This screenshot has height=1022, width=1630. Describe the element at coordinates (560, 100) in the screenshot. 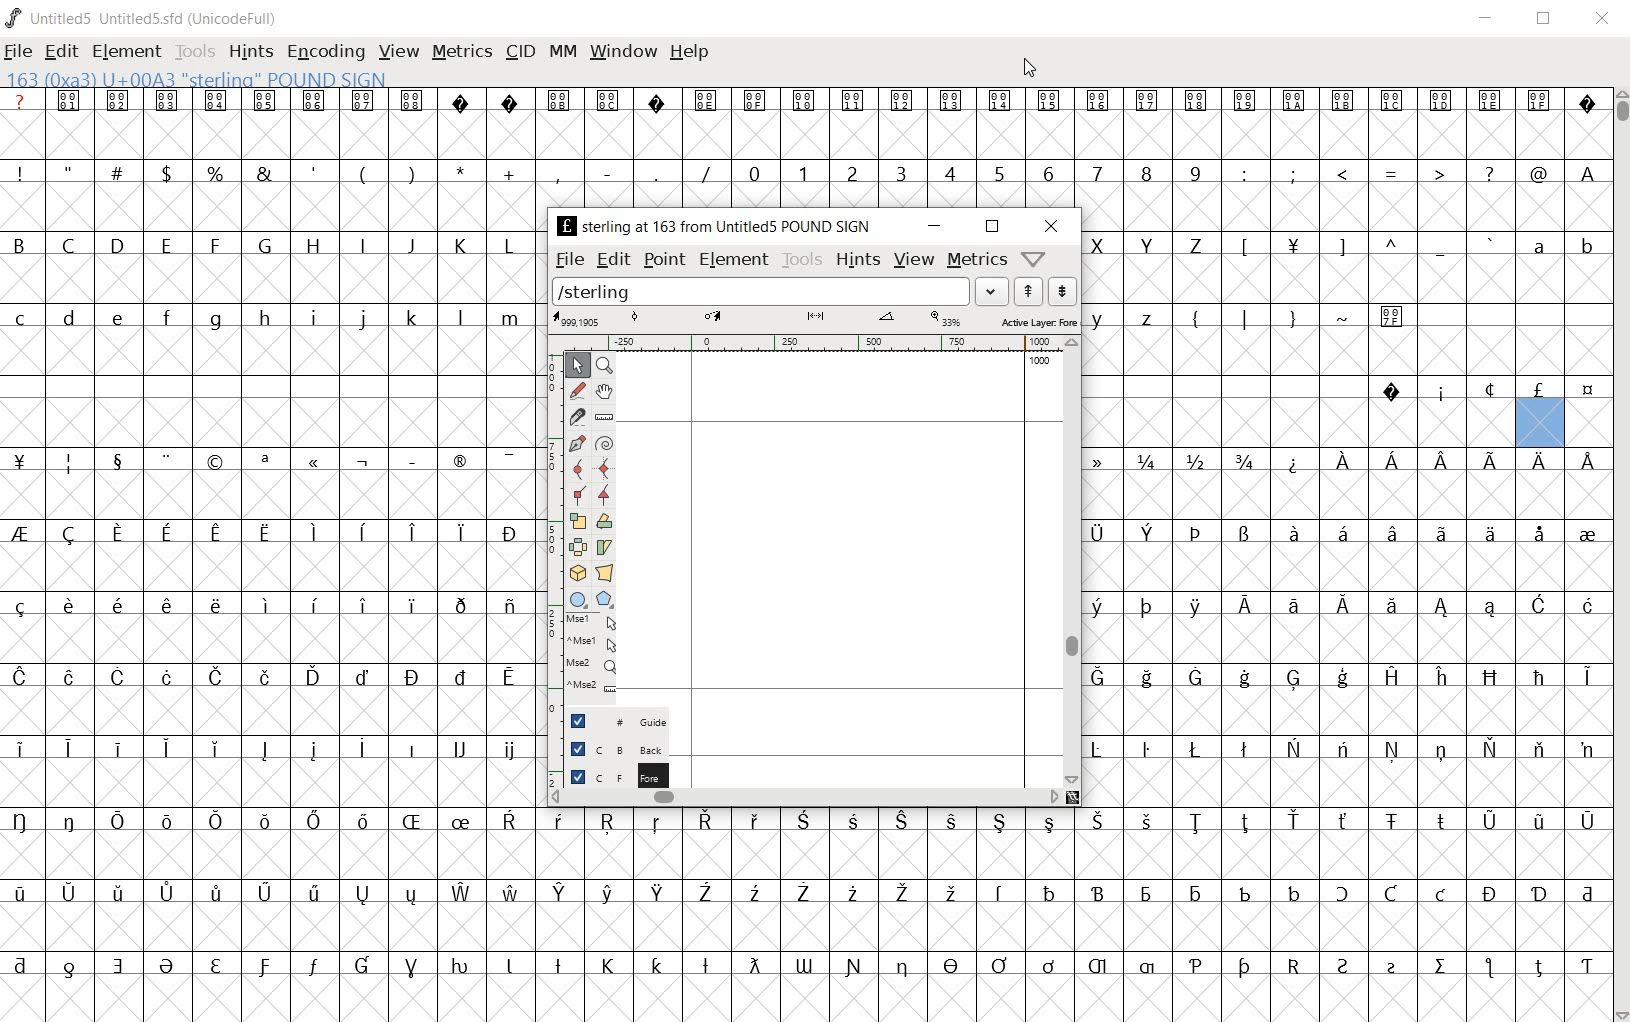

I see `Symbol` at that location.